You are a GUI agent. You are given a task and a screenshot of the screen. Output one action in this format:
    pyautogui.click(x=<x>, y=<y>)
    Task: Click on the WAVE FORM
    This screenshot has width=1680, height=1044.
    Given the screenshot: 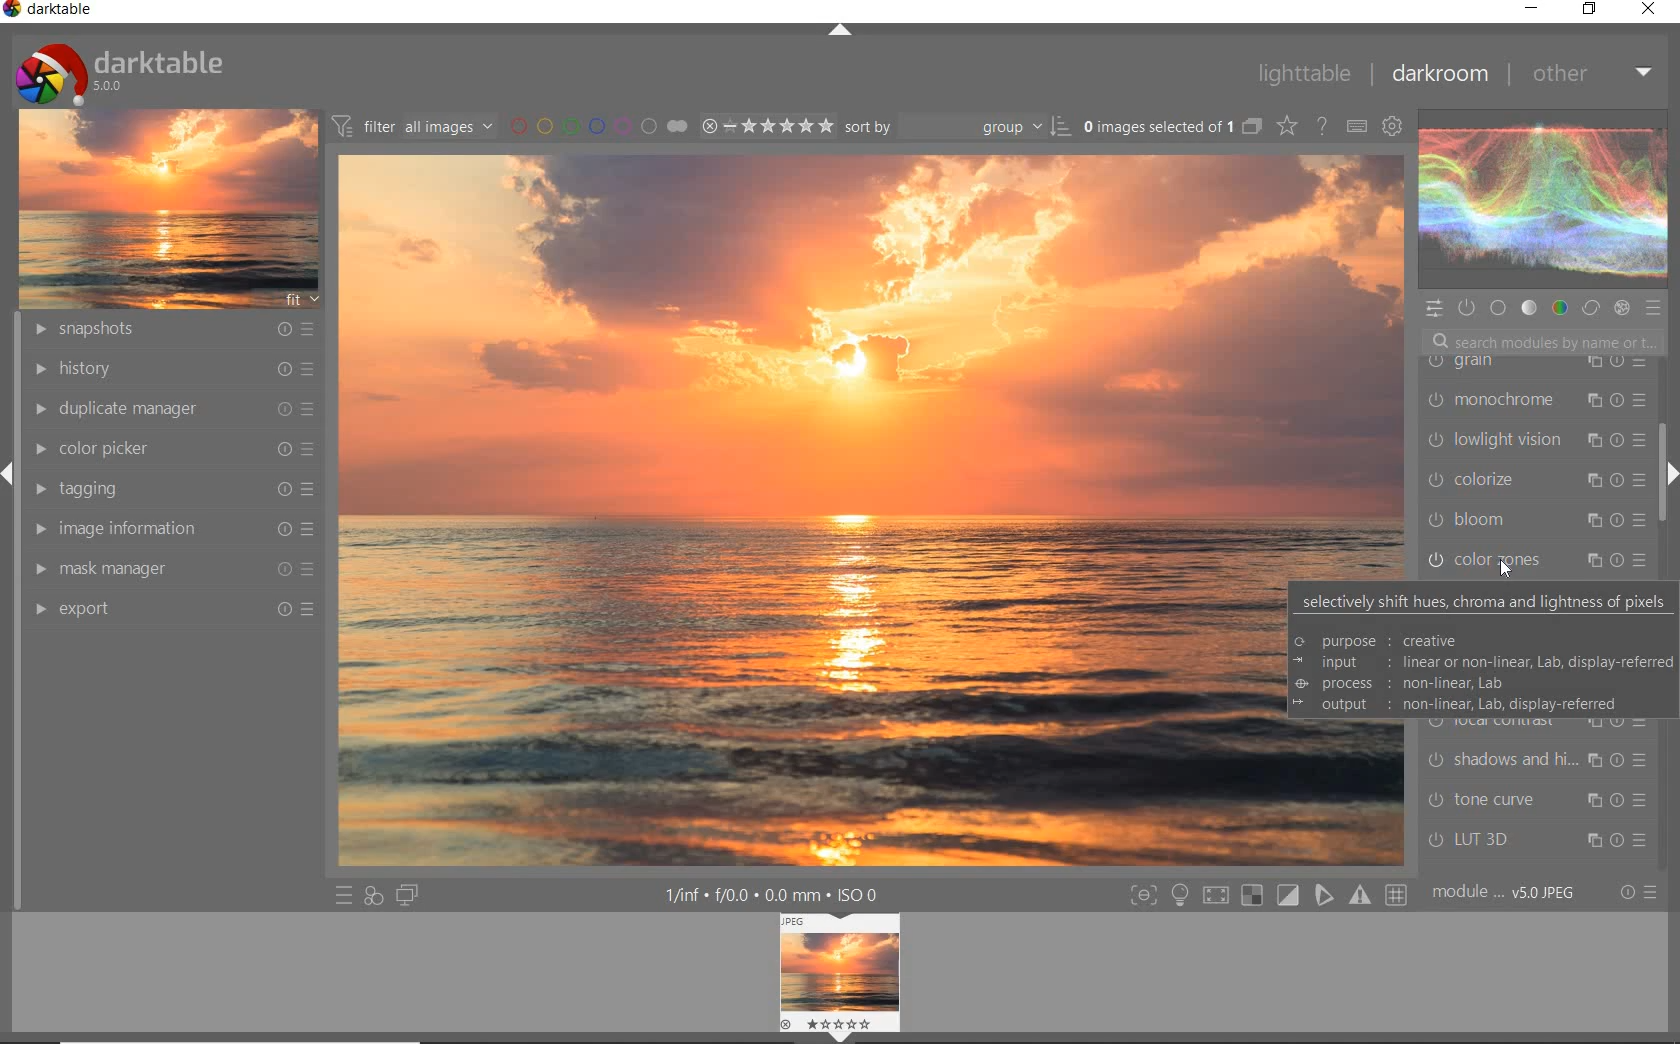 What is the action you would take?
    pyautogui.click(x=1541, y=202)
    